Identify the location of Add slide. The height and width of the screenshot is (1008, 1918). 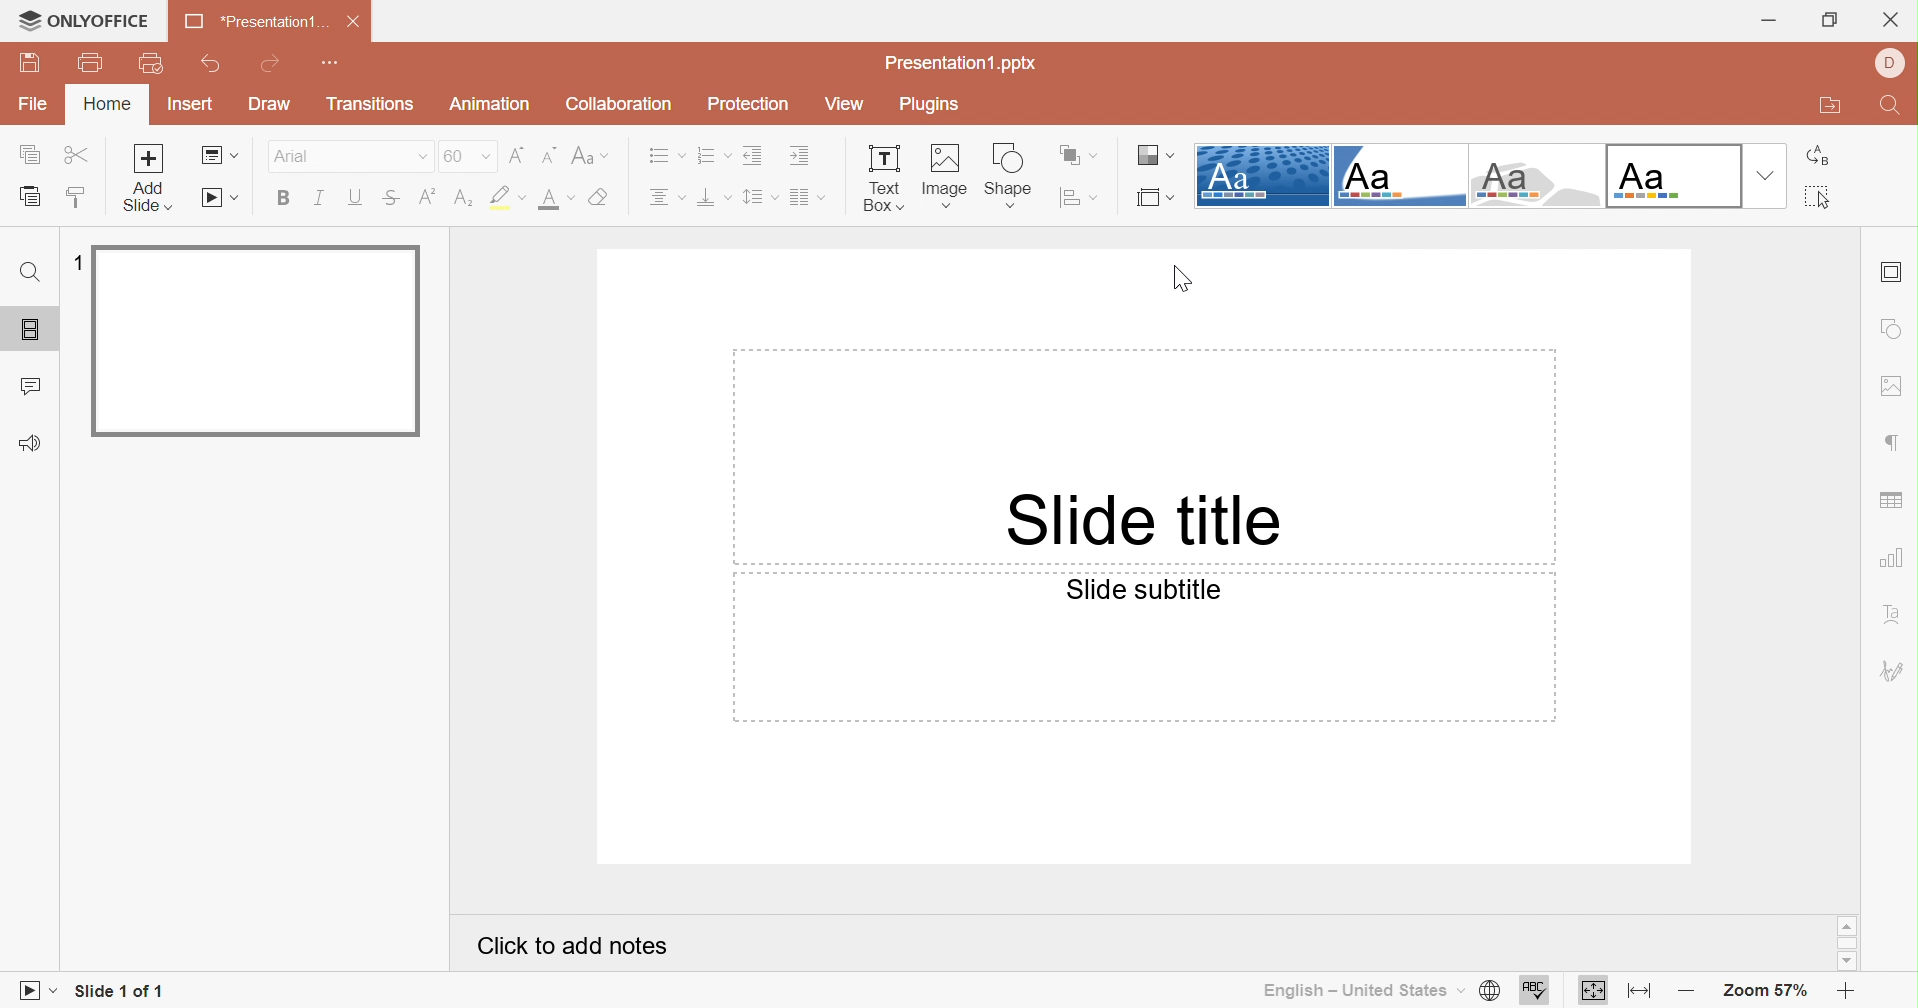
(146, 158).